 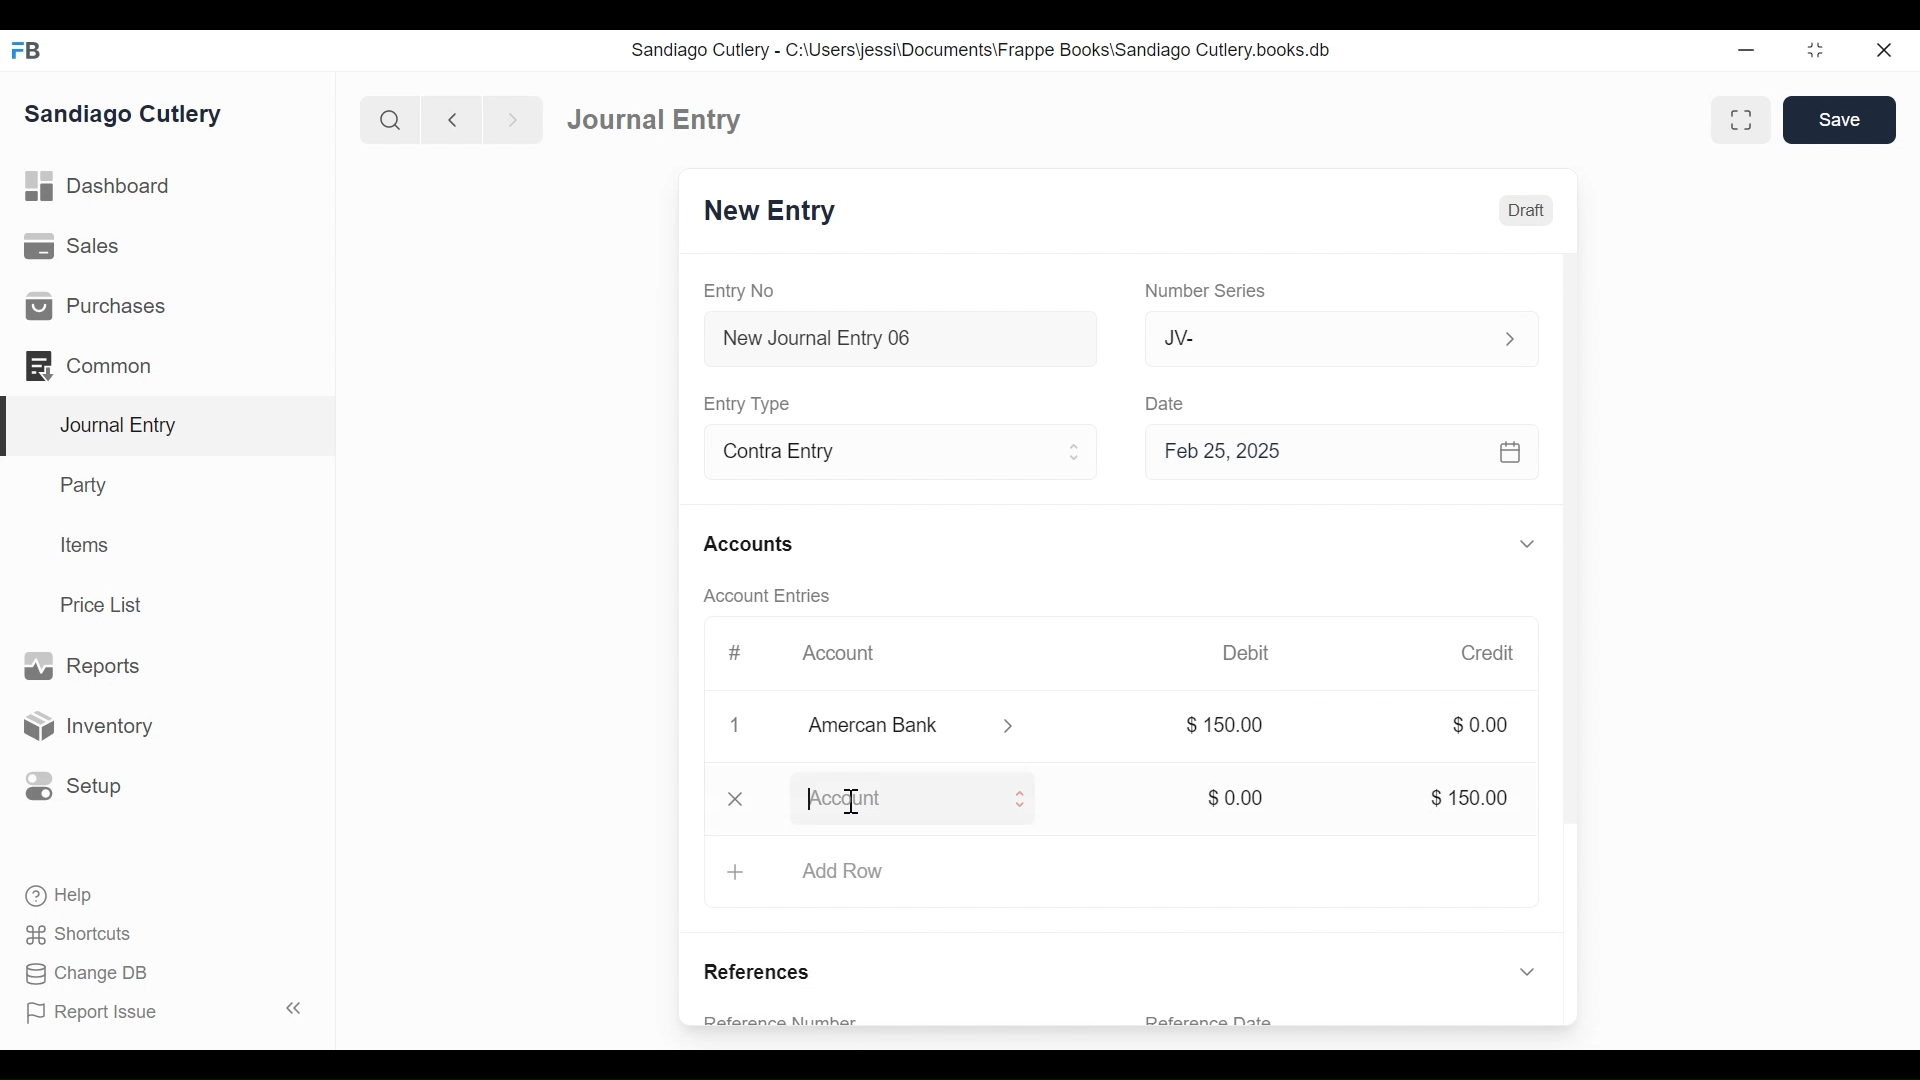 What do you see at coordinates (69, 785) in the screenshot?
I see `Setup` at bounding box center [69, 785].